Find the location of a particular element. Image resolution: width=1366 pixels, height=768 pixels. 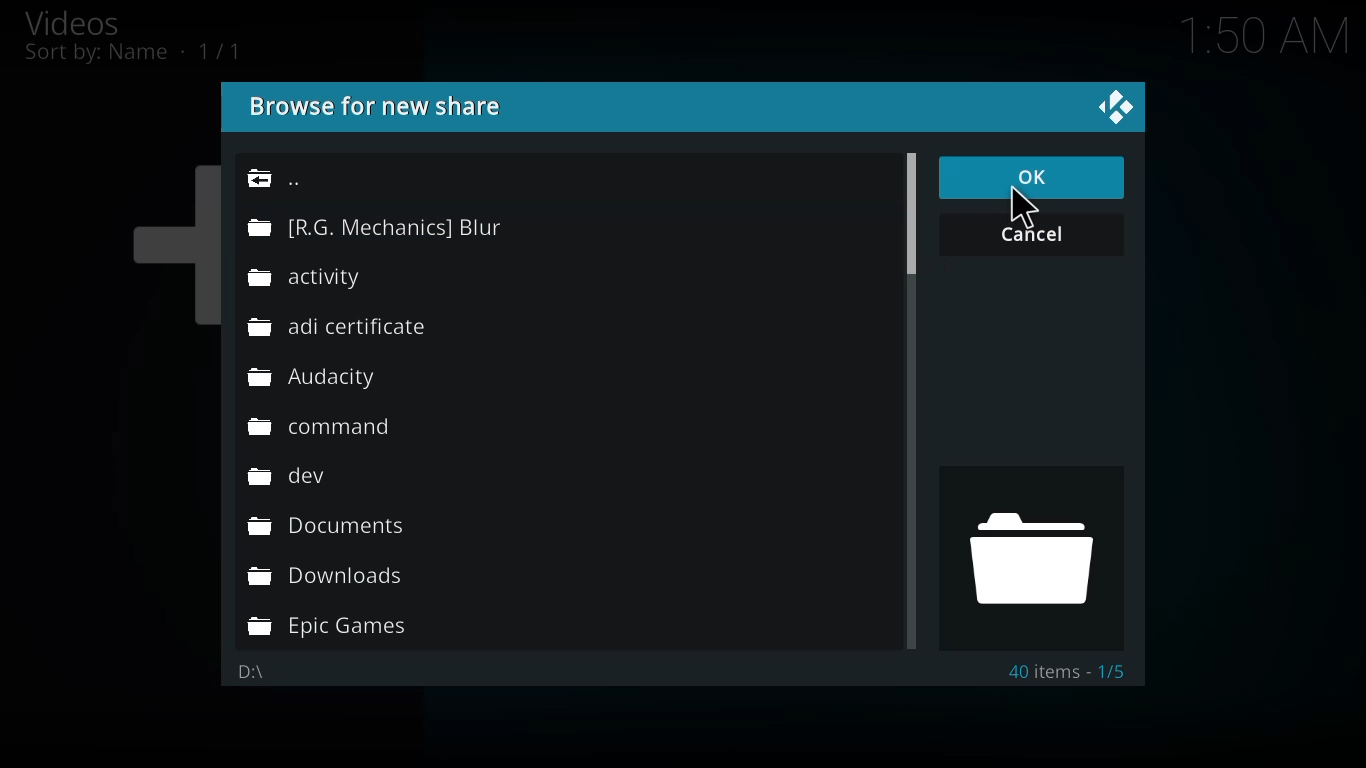

folder is located at coordinates (328, 627).